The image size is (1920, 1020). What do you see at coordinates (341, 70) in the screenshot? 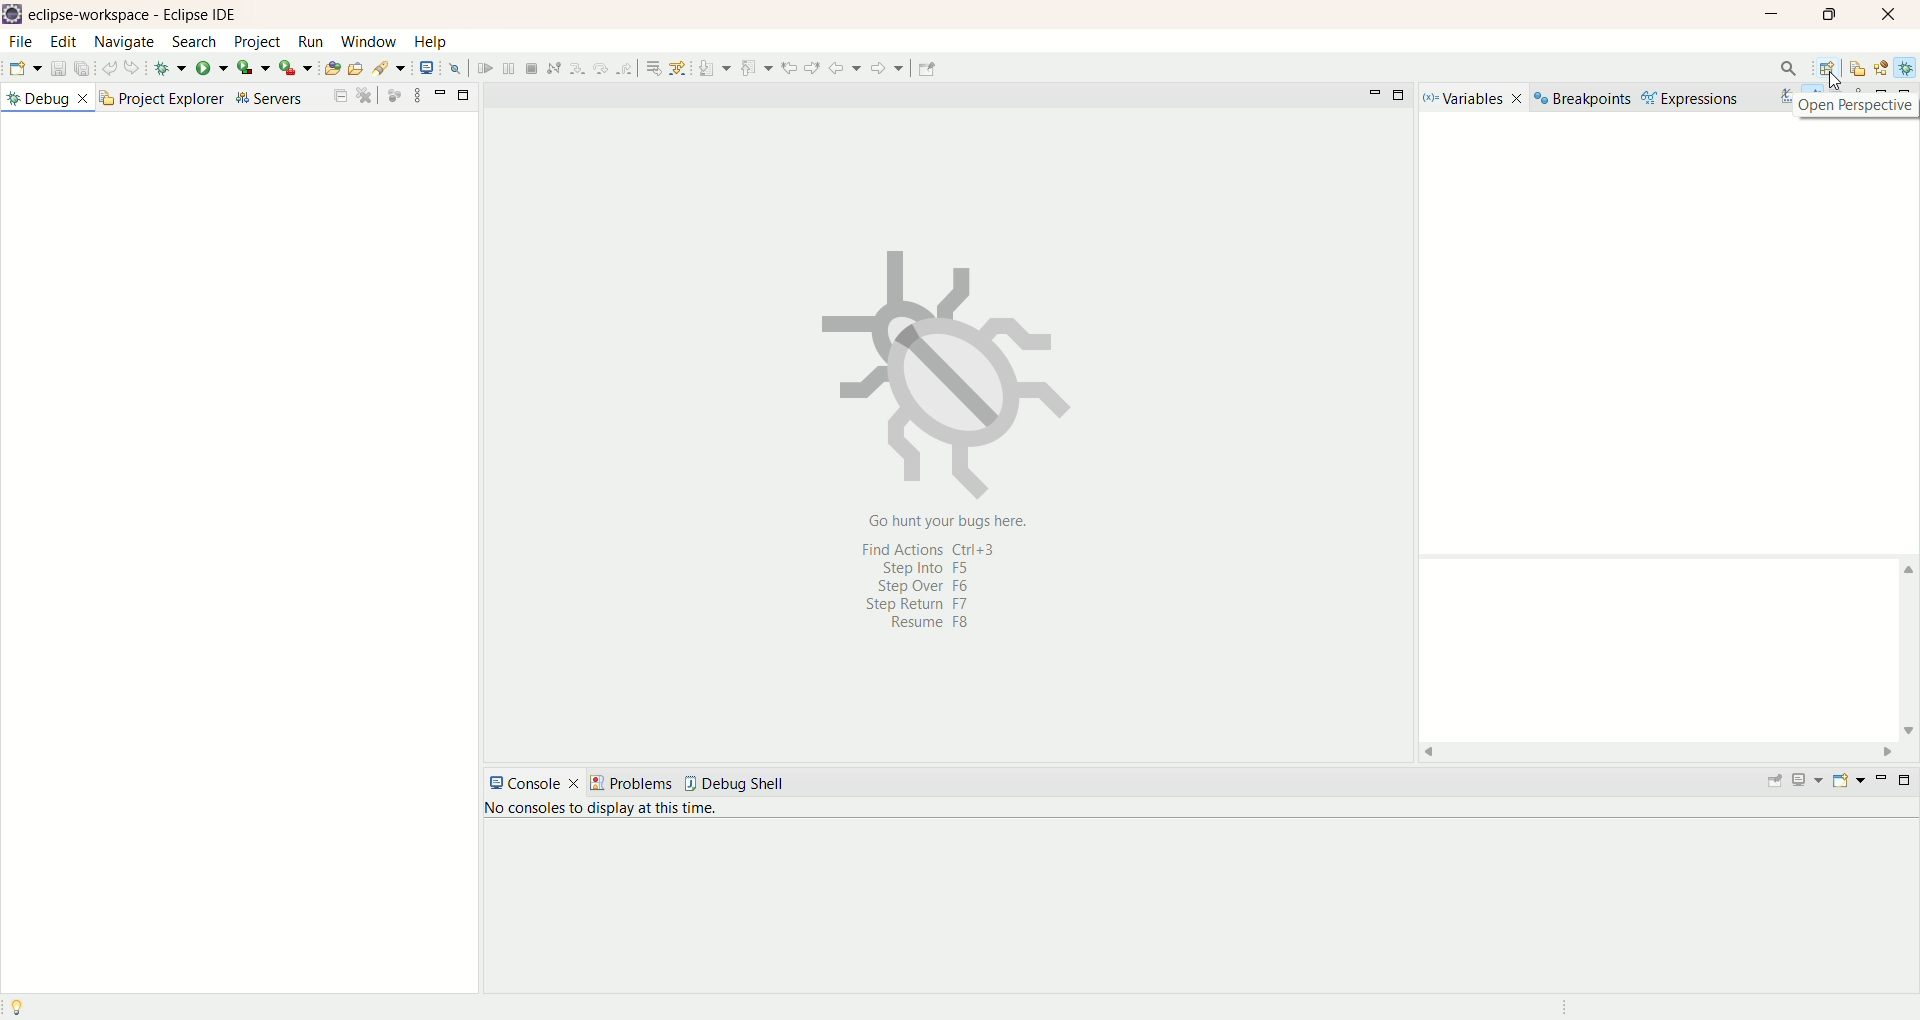
I see `create a dynamic web project` at bounding box center [341, 70].